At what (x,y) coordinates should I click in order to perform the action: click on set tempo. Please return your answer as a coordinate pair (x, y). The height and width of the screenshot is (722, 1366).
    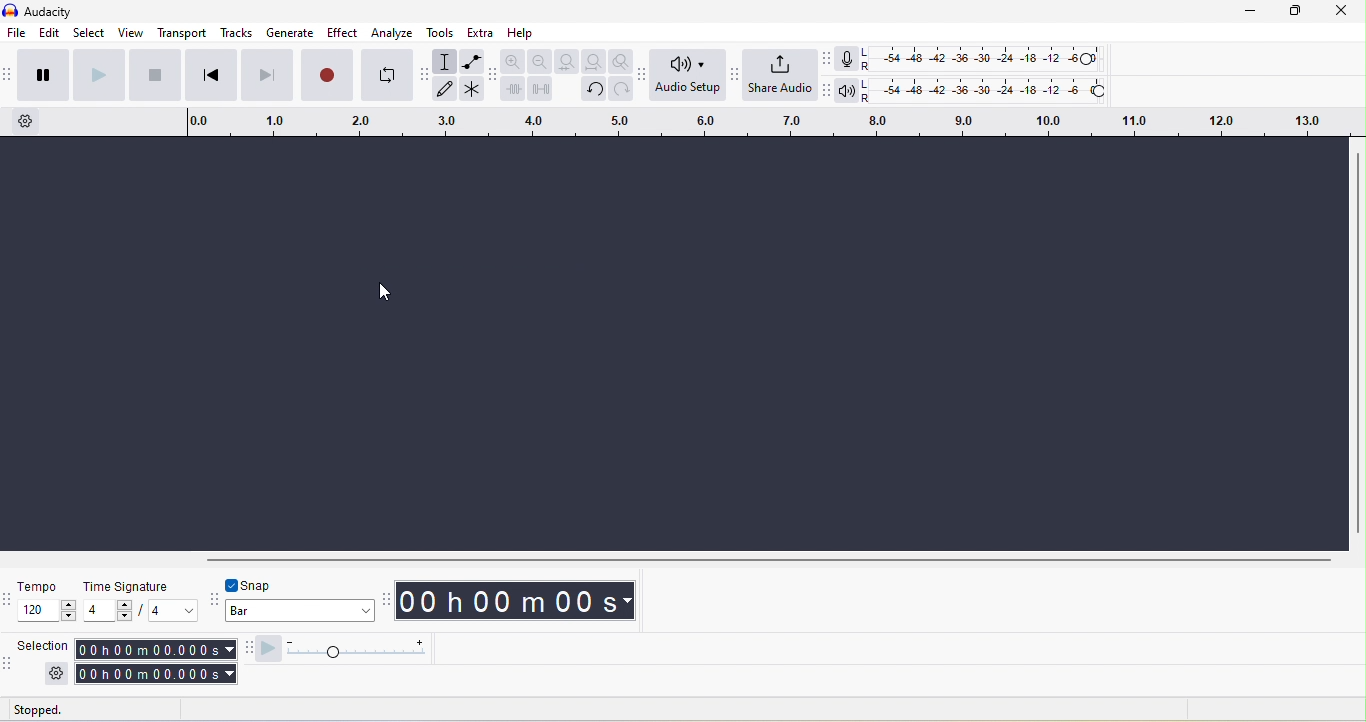
    Looking at the image, I should click on (46, 610).